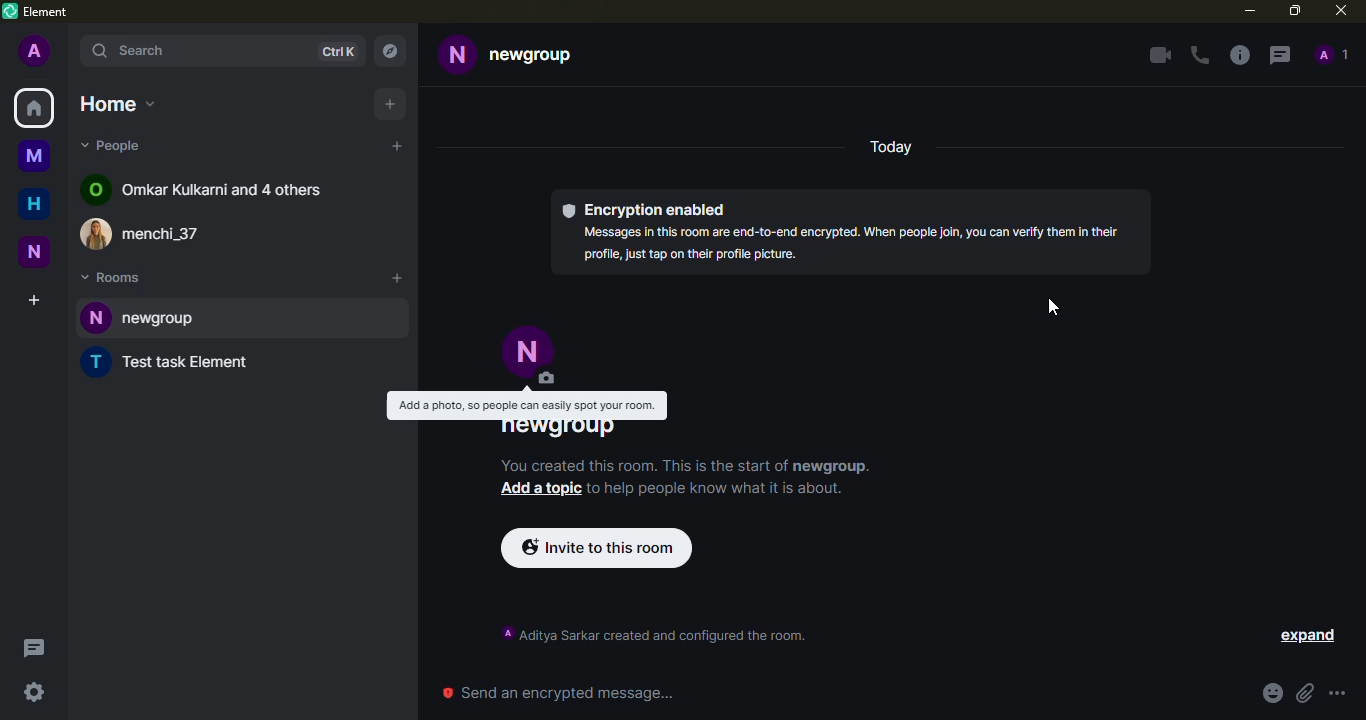 The width and height of the screenshot is (1366, 720). What do you see at coordinates (1250, 10) in the screenshot?
I see `minimize` at bounding box center [1250, 10].